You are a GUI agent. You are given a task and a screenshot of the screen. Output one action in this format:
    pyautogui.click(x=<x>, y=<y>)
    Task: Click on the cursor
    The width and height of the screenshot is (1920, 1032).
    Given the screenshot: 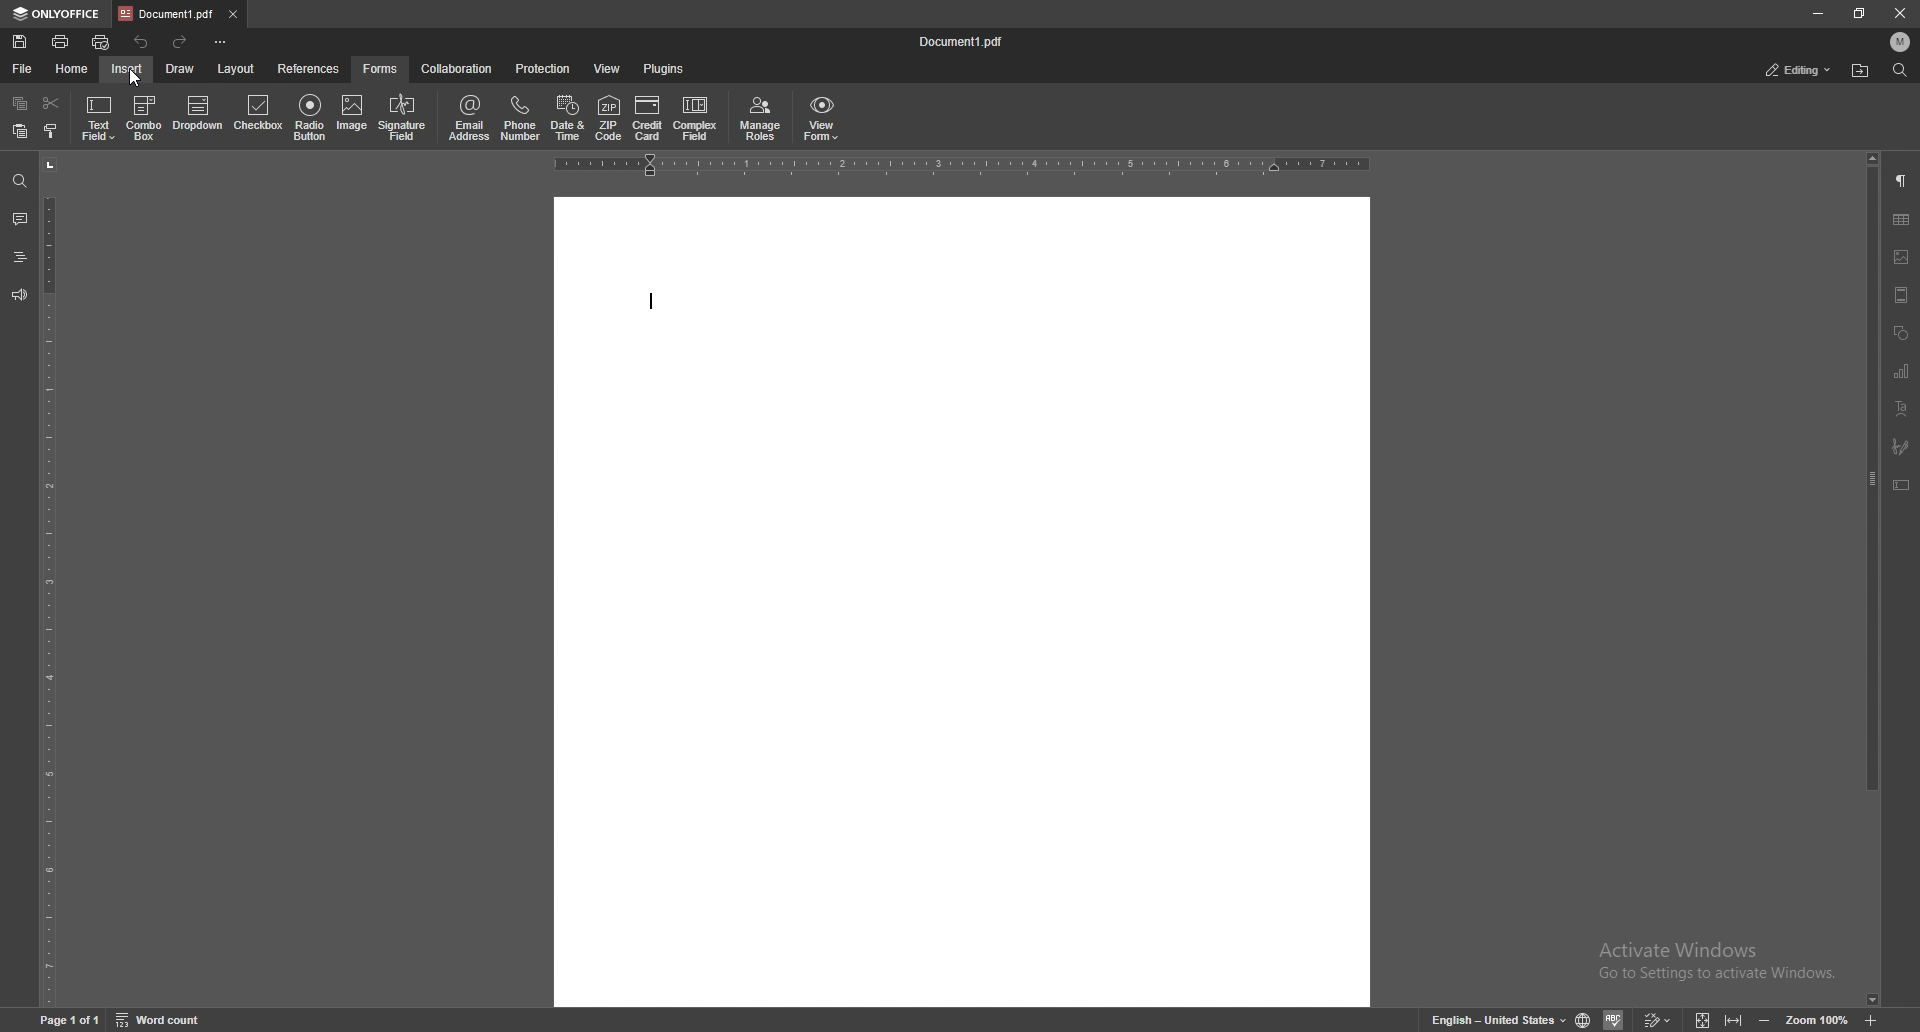 What is the action you would take?
    pyautogui.click(x=133, y=78)
    